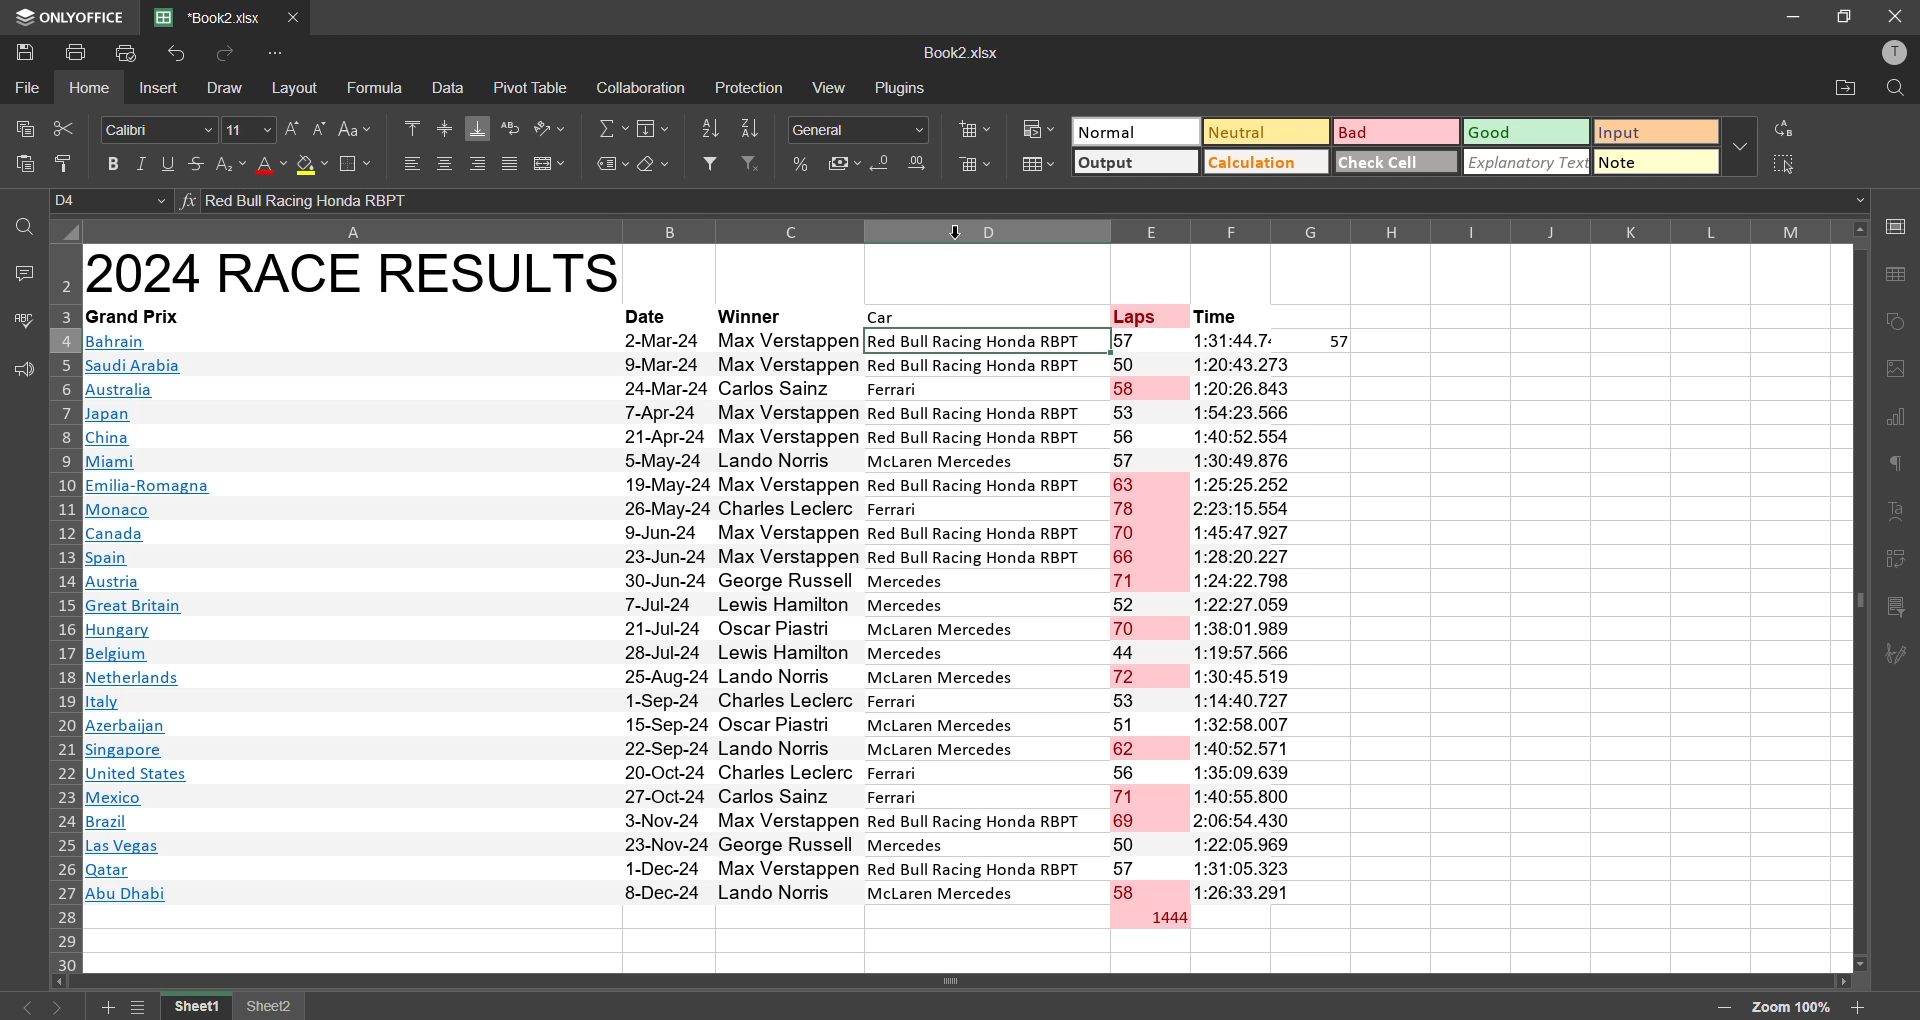 The image size is (1920, 1020). Describe the element at coordinates (987, 616) in the screenshot. I see `car name` at that location.